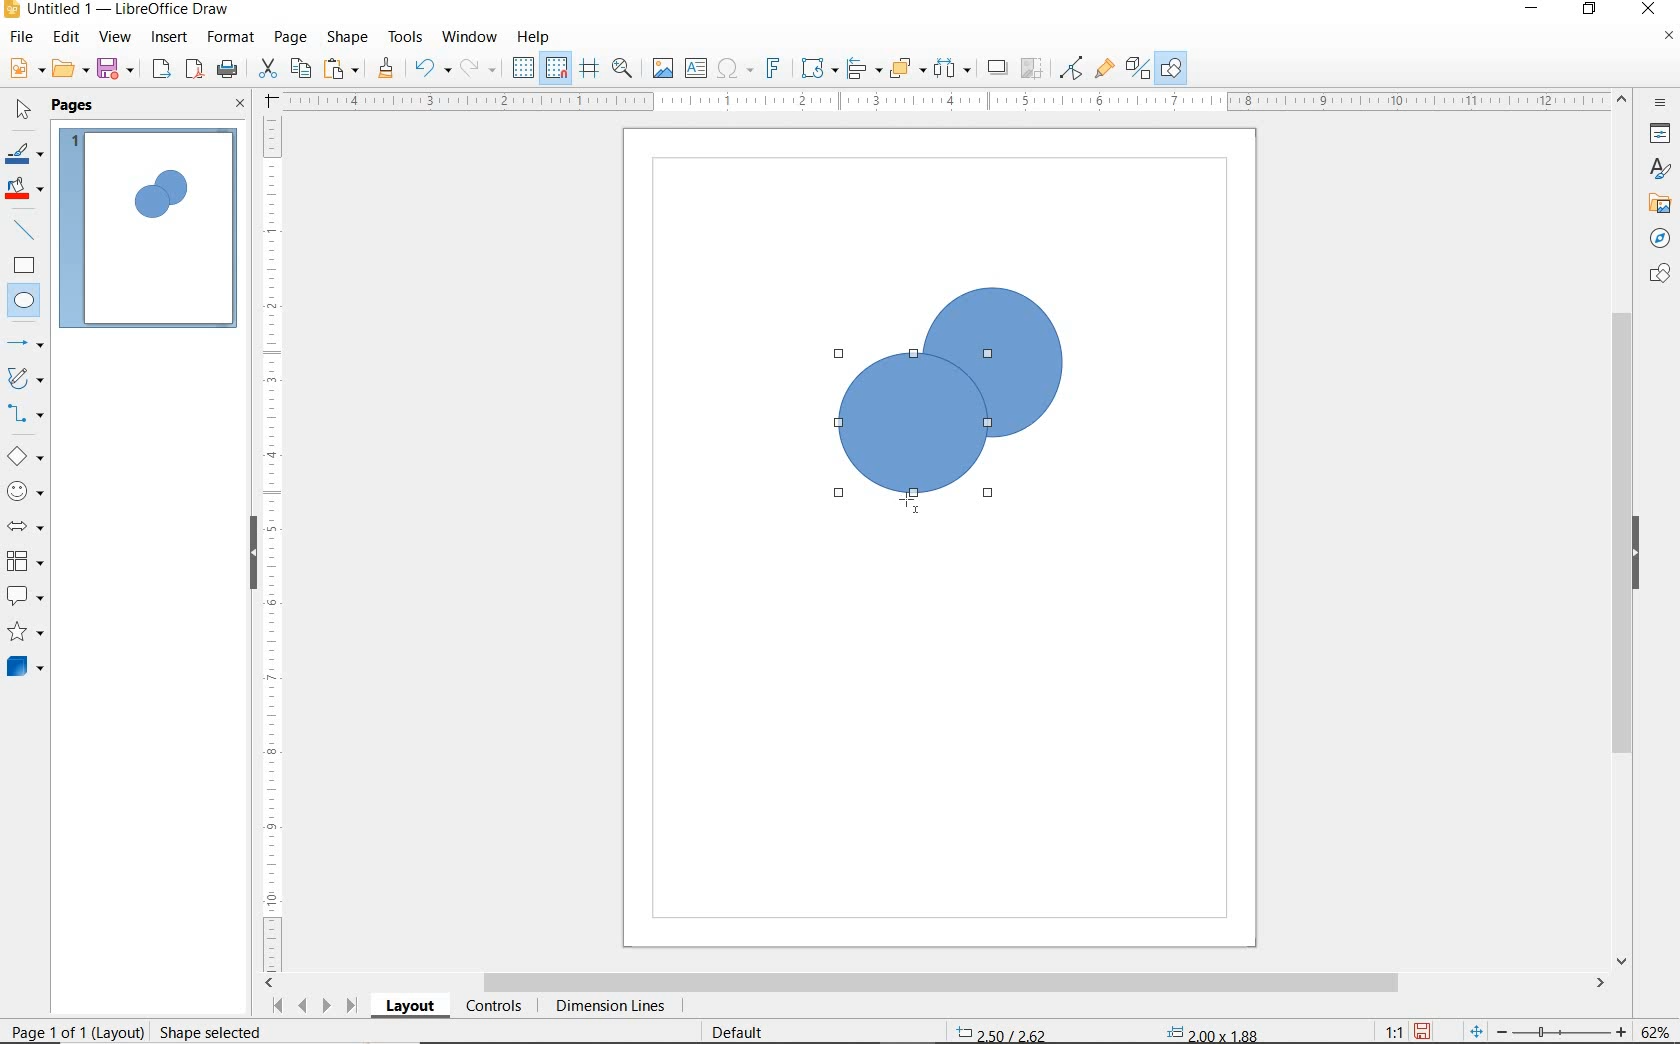  I want to click on ALIGN OBJECTS, so click(862, 71).